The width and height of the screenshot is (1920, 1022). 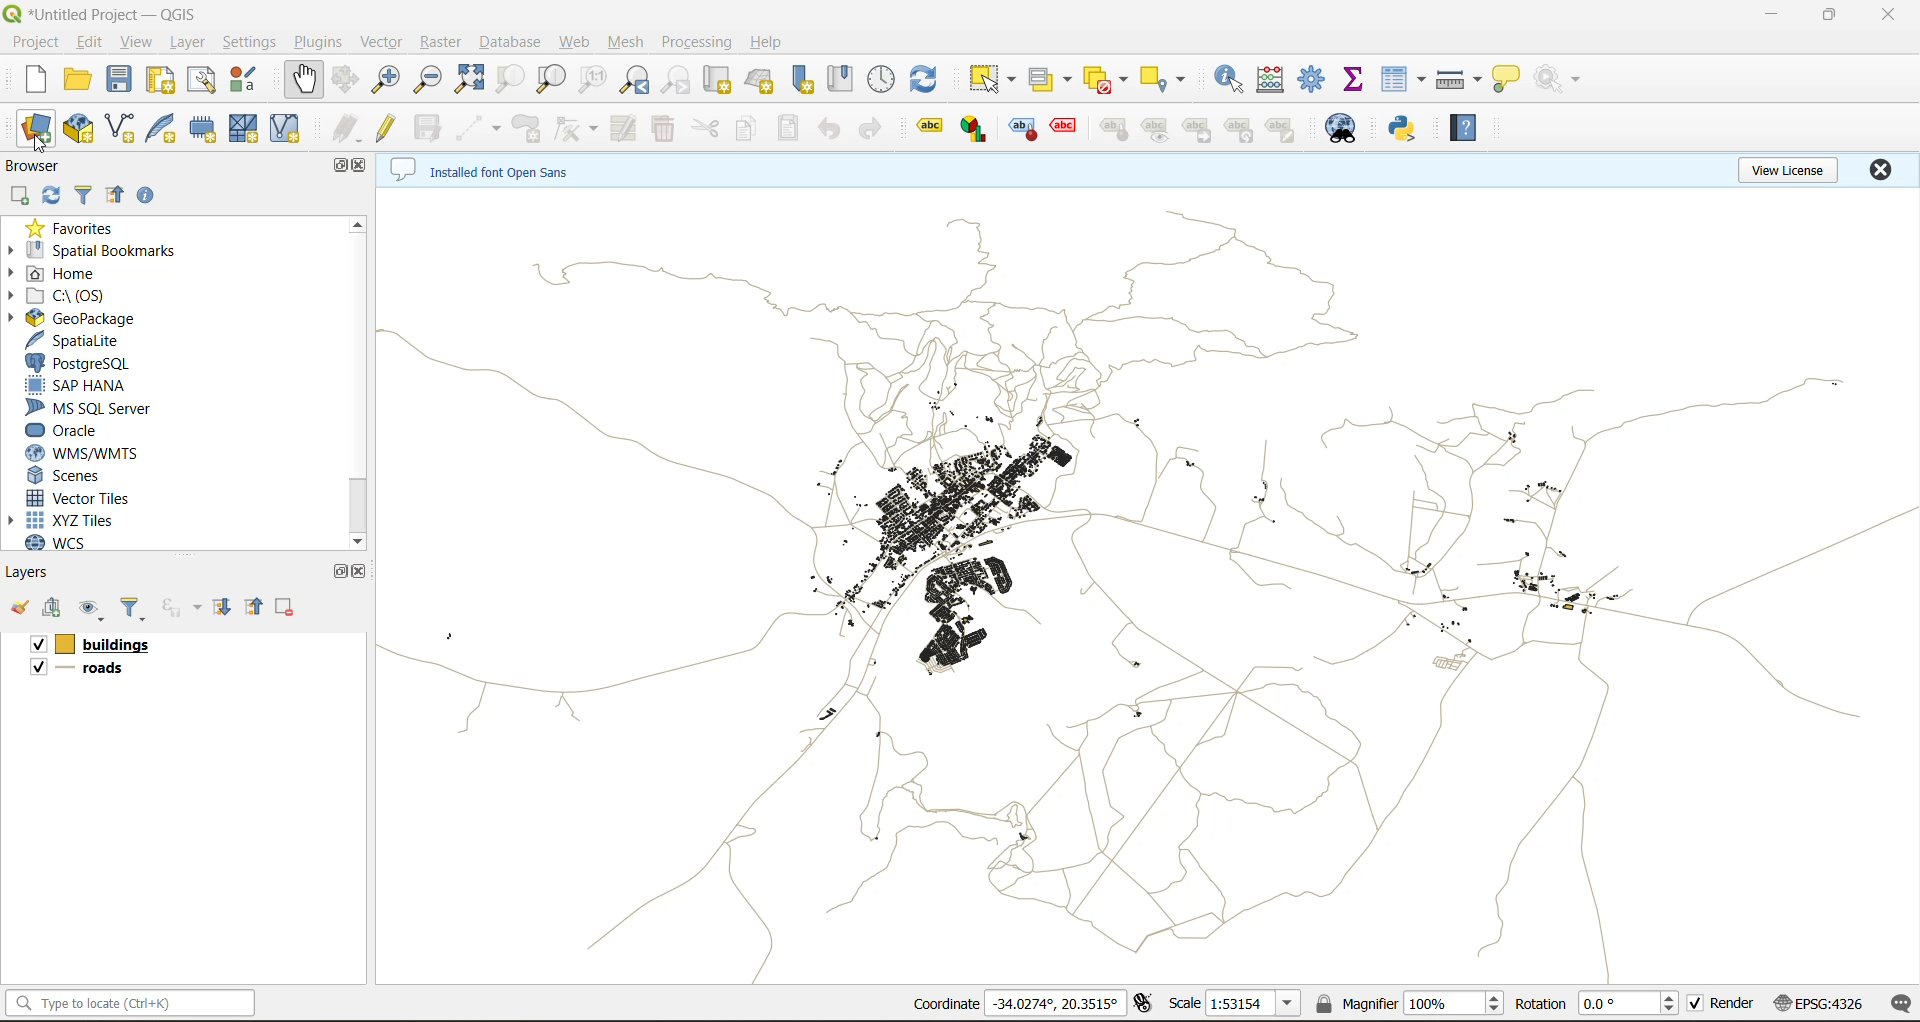 What do you see at coordinates (485, 171) in the screenshot?
I see `metadata` at bounding box center [485, 171].